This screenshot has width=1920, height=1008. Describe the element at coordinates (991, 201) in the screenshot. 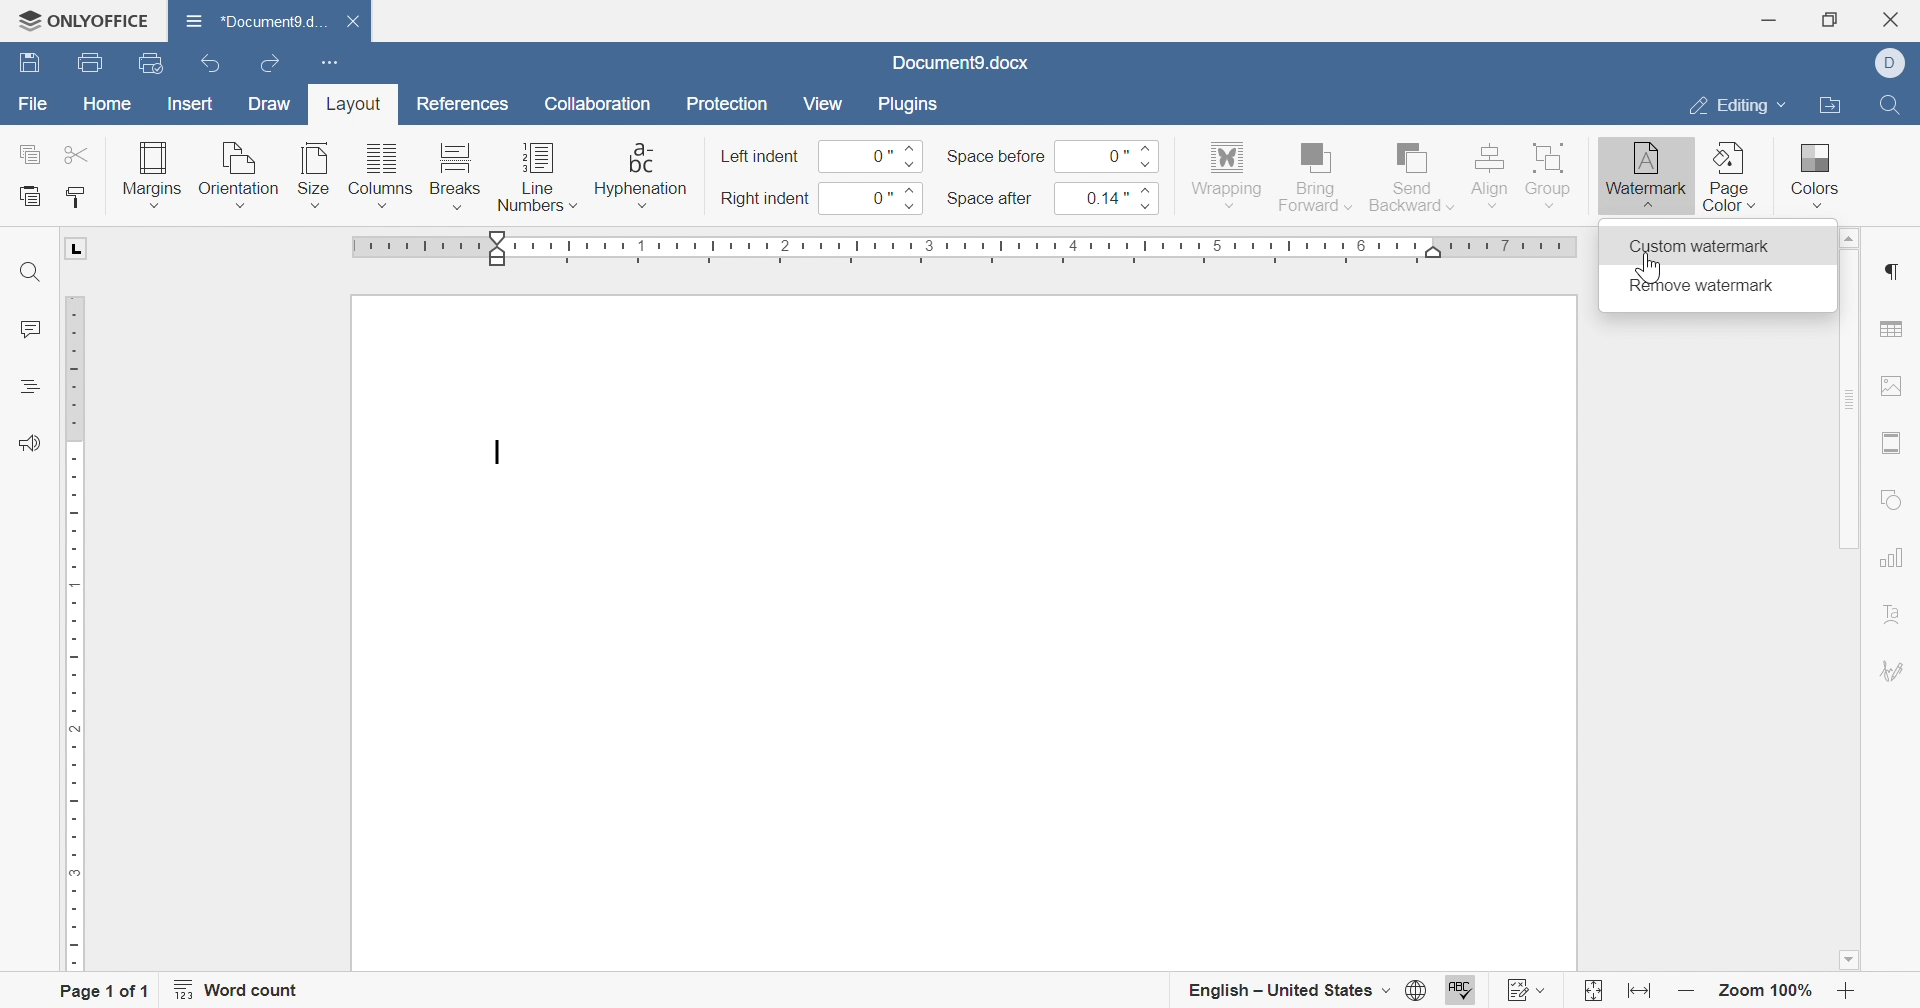

I see `space after` at that location.